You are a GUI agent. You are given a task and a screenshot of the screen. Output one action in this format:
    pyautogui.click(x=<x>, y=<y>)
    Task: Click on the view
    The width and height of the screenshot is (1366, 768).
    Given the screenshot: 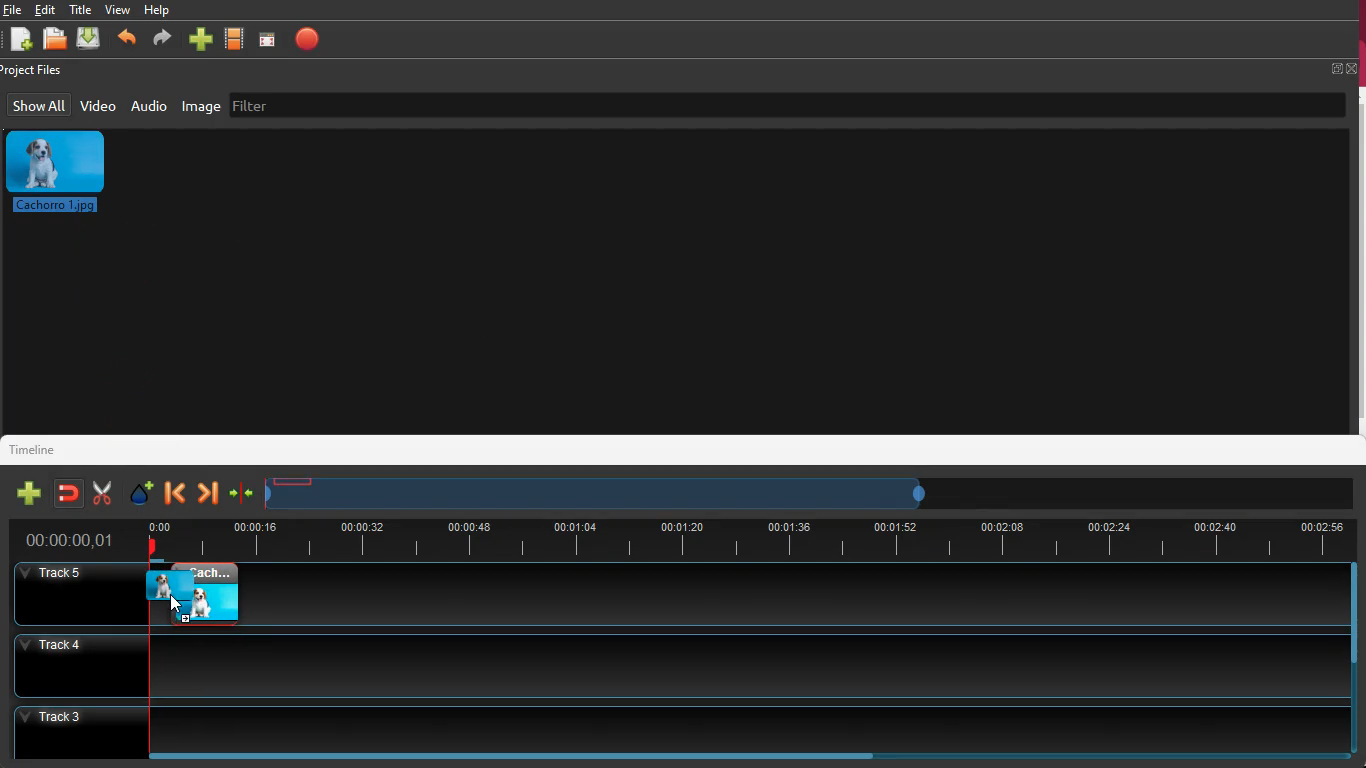 What is the action you would take?
    pyautogui.click(x=118, y=9)
    